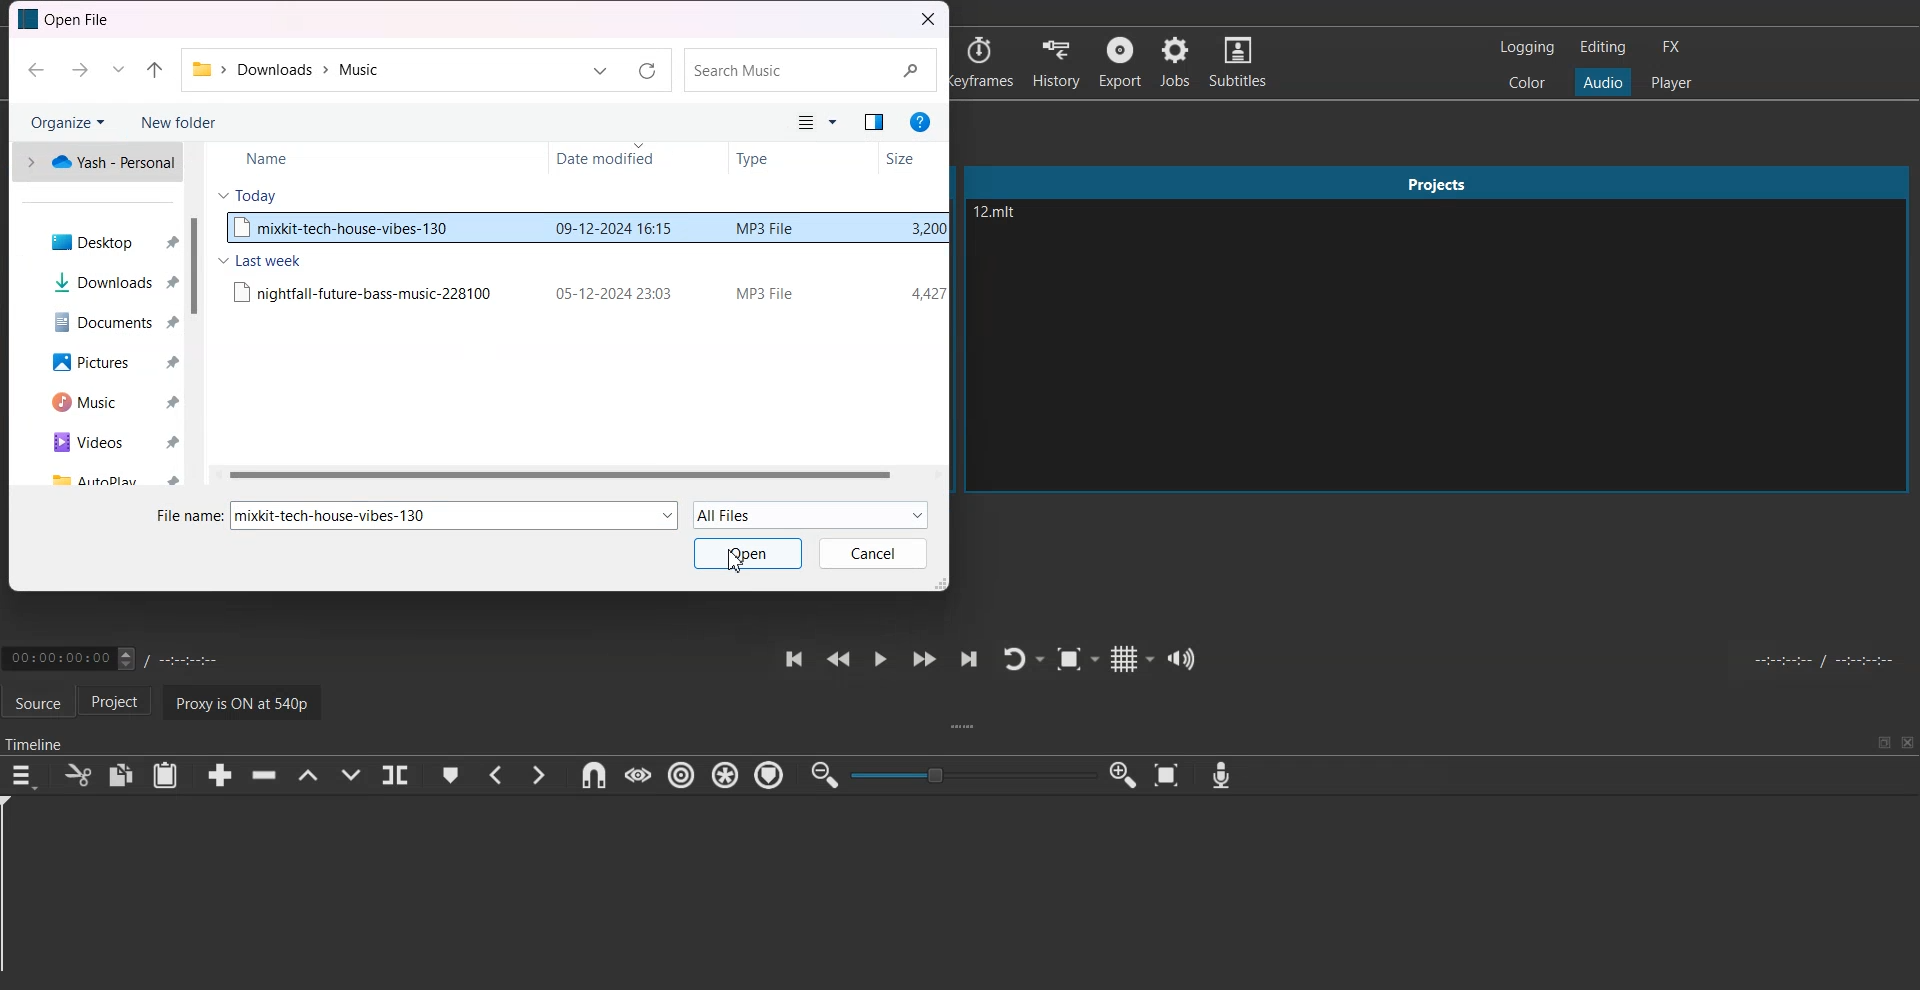 This screenshot has height=990, width=1920. What do you see at coordinates (1672, 81) in the screenshot?
I see `Switch to the Player layout` at bounding box center [1672, 81].